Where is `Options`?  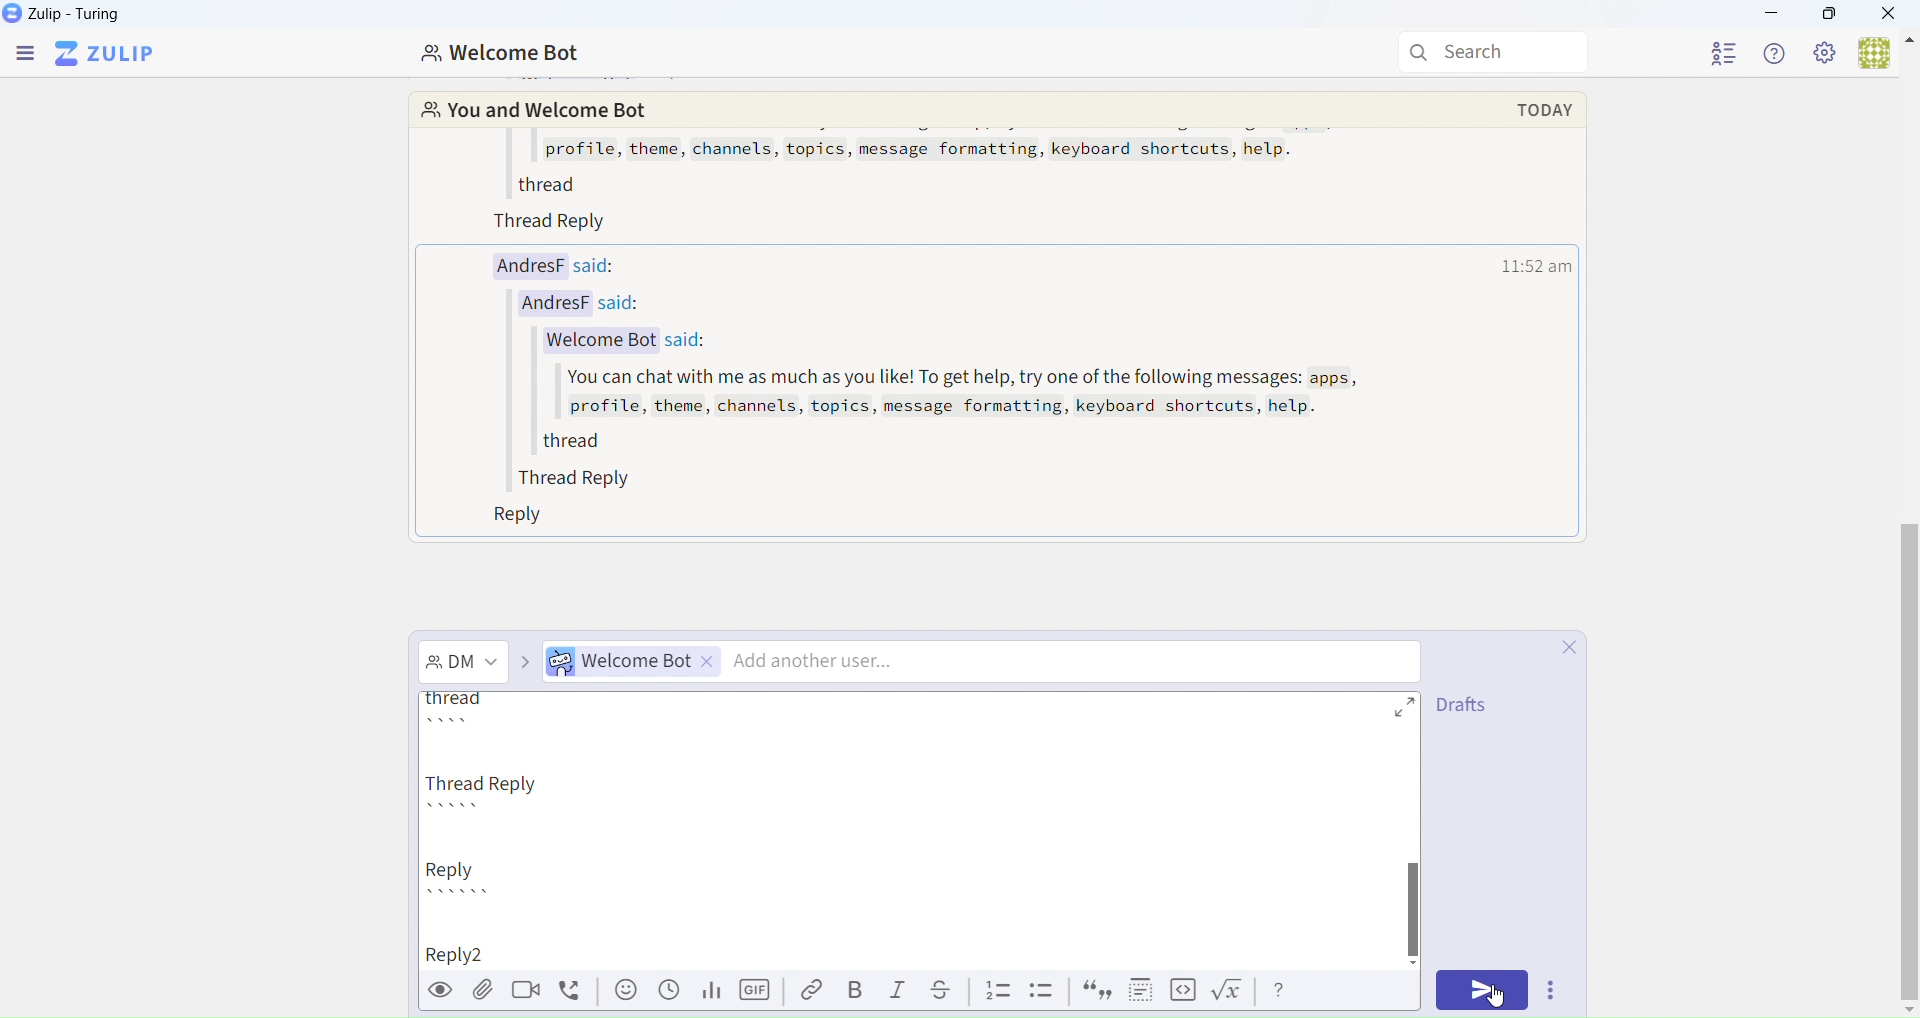
Options is located at coordinates (1550, 989).